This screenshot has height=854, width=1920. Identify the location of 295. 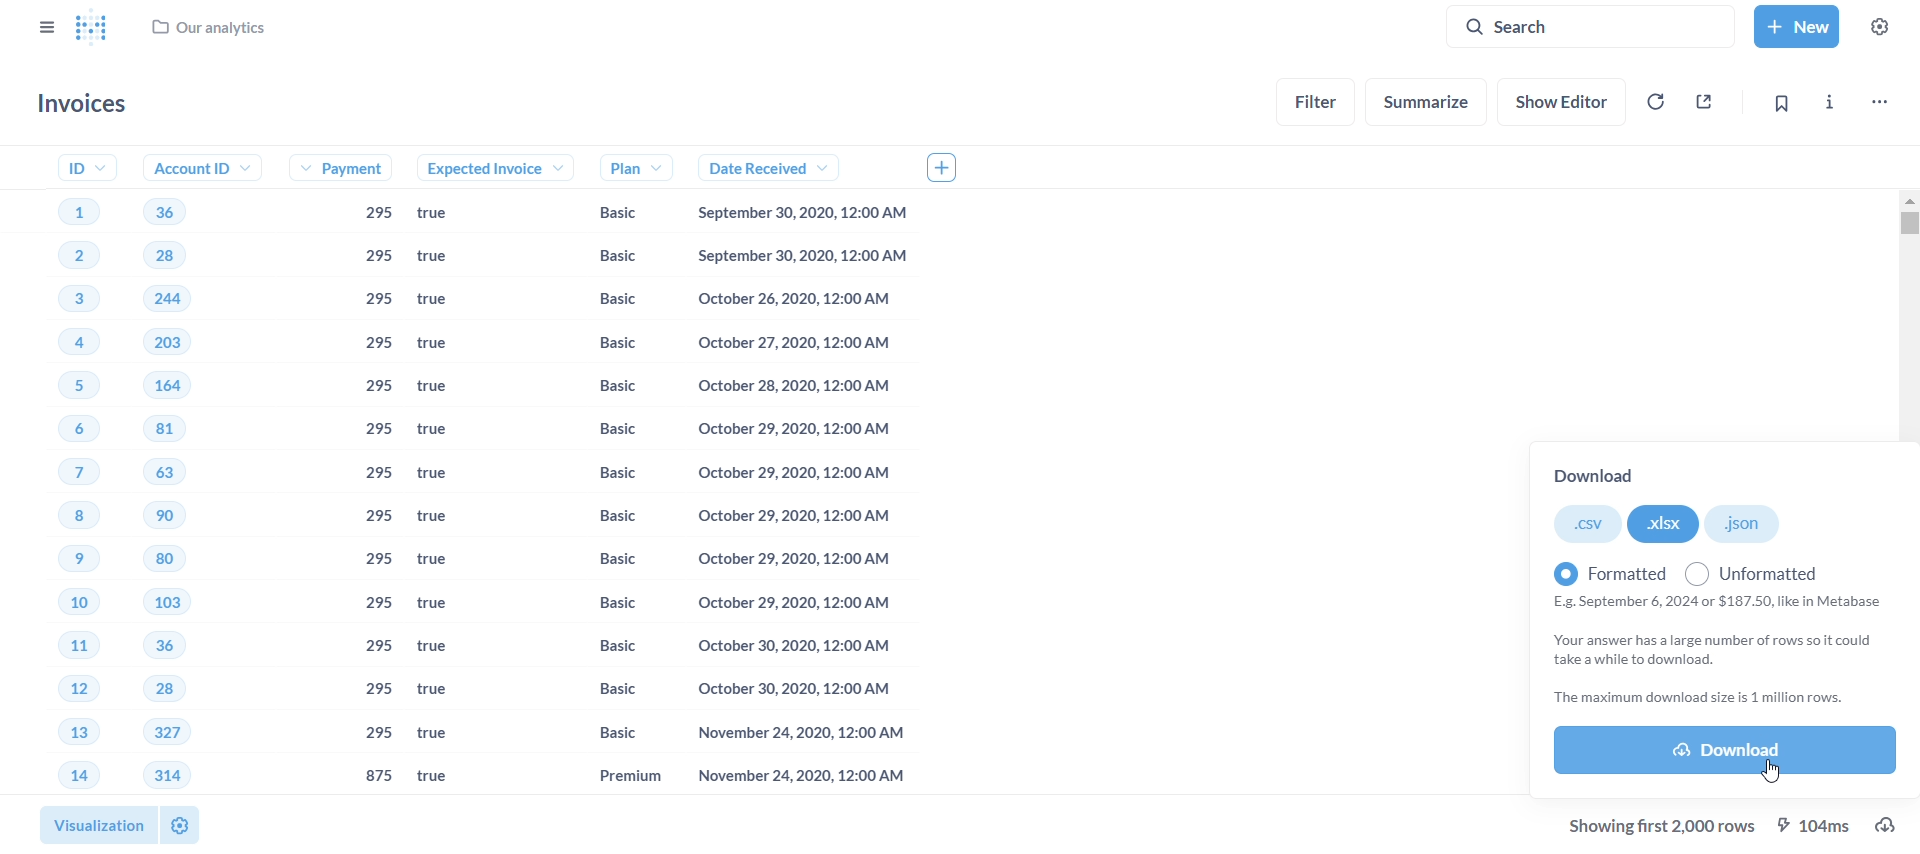
(379, 476).